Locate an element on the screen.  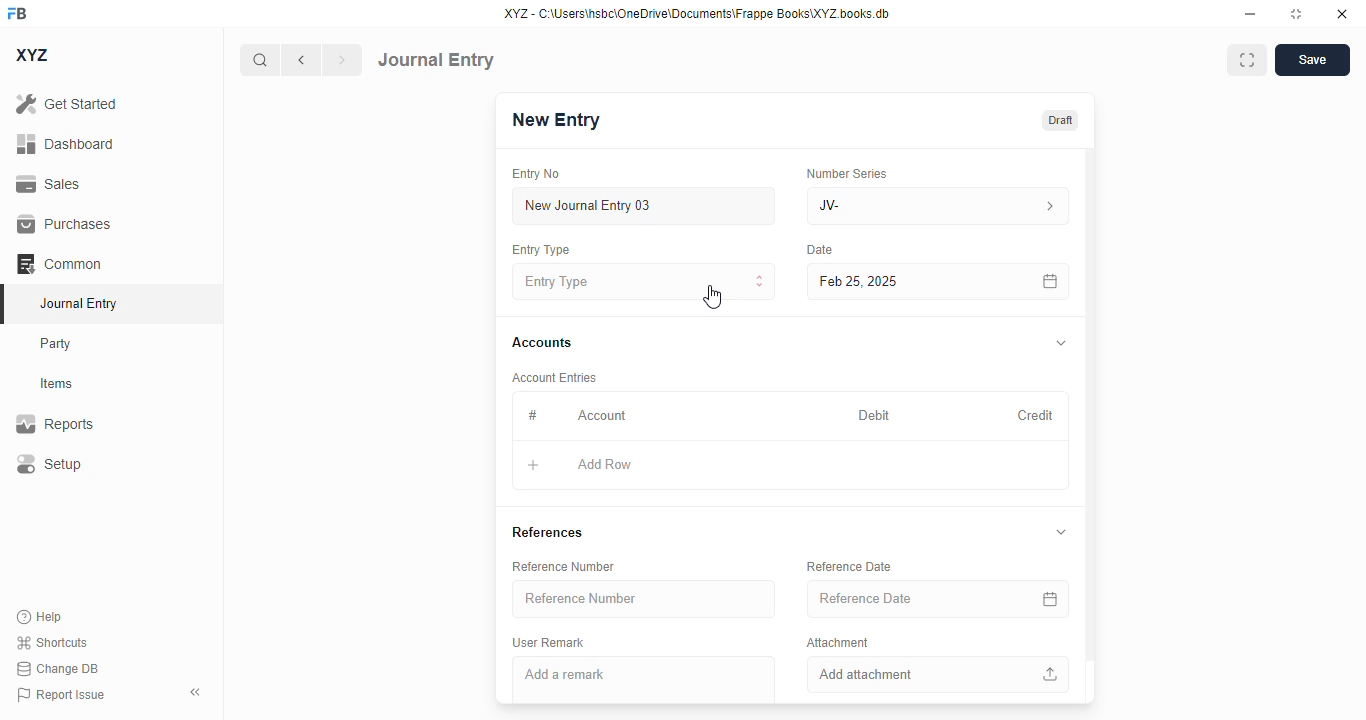
FB logo is located at coordinates (17, 12).